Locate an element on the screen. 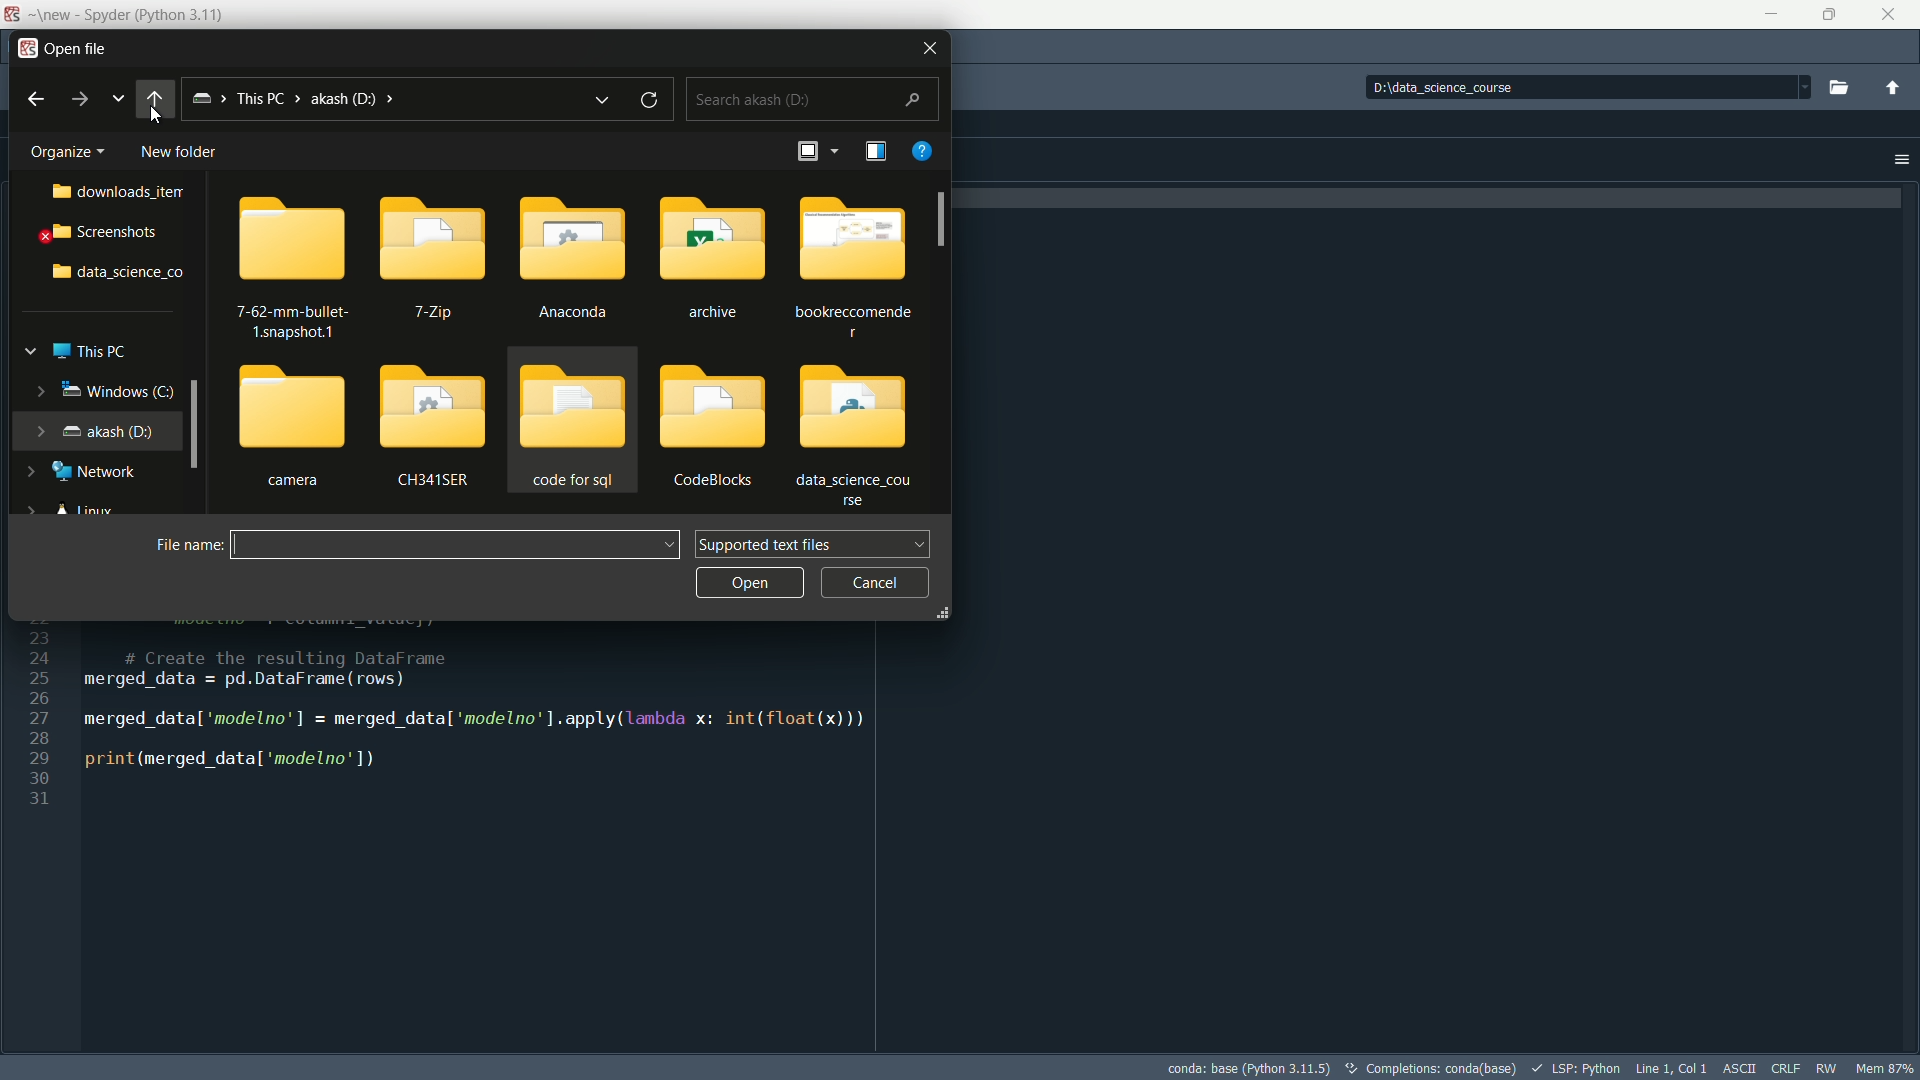 The width and height of the screenshot is (1920, 1080). expand is located at coordinates (33, 471).